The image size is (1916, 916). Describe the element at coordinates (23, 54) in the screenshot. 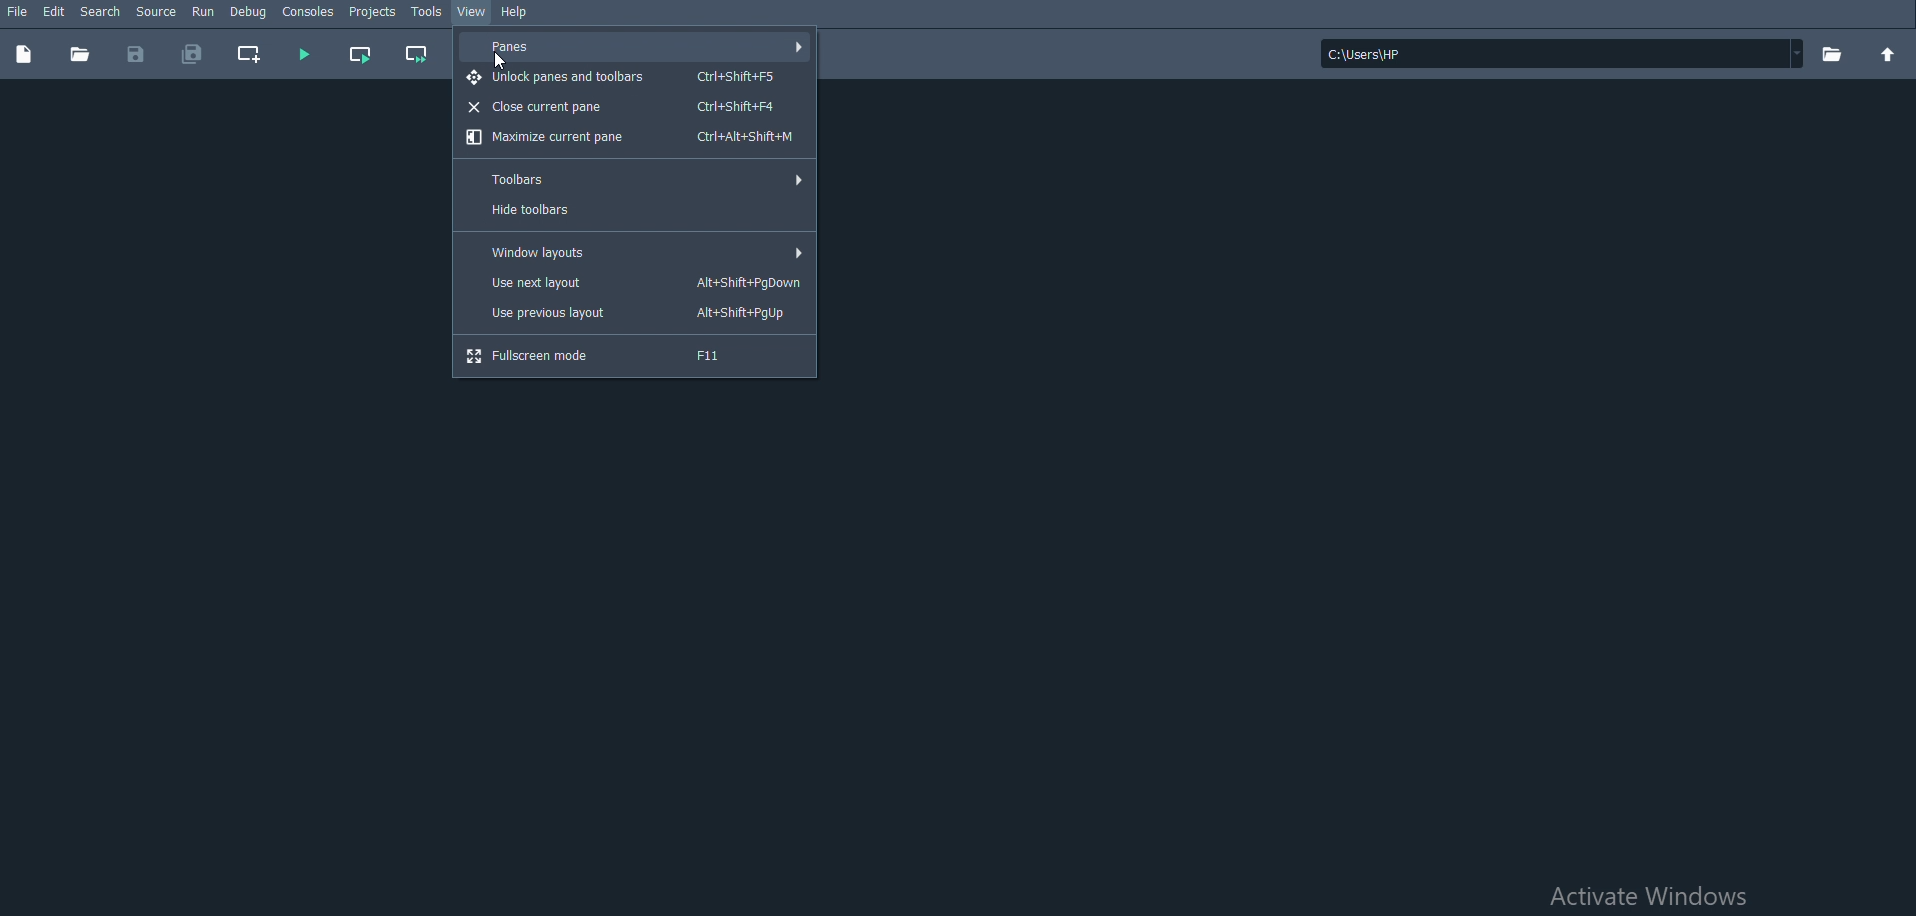

I see `New file` at that location.